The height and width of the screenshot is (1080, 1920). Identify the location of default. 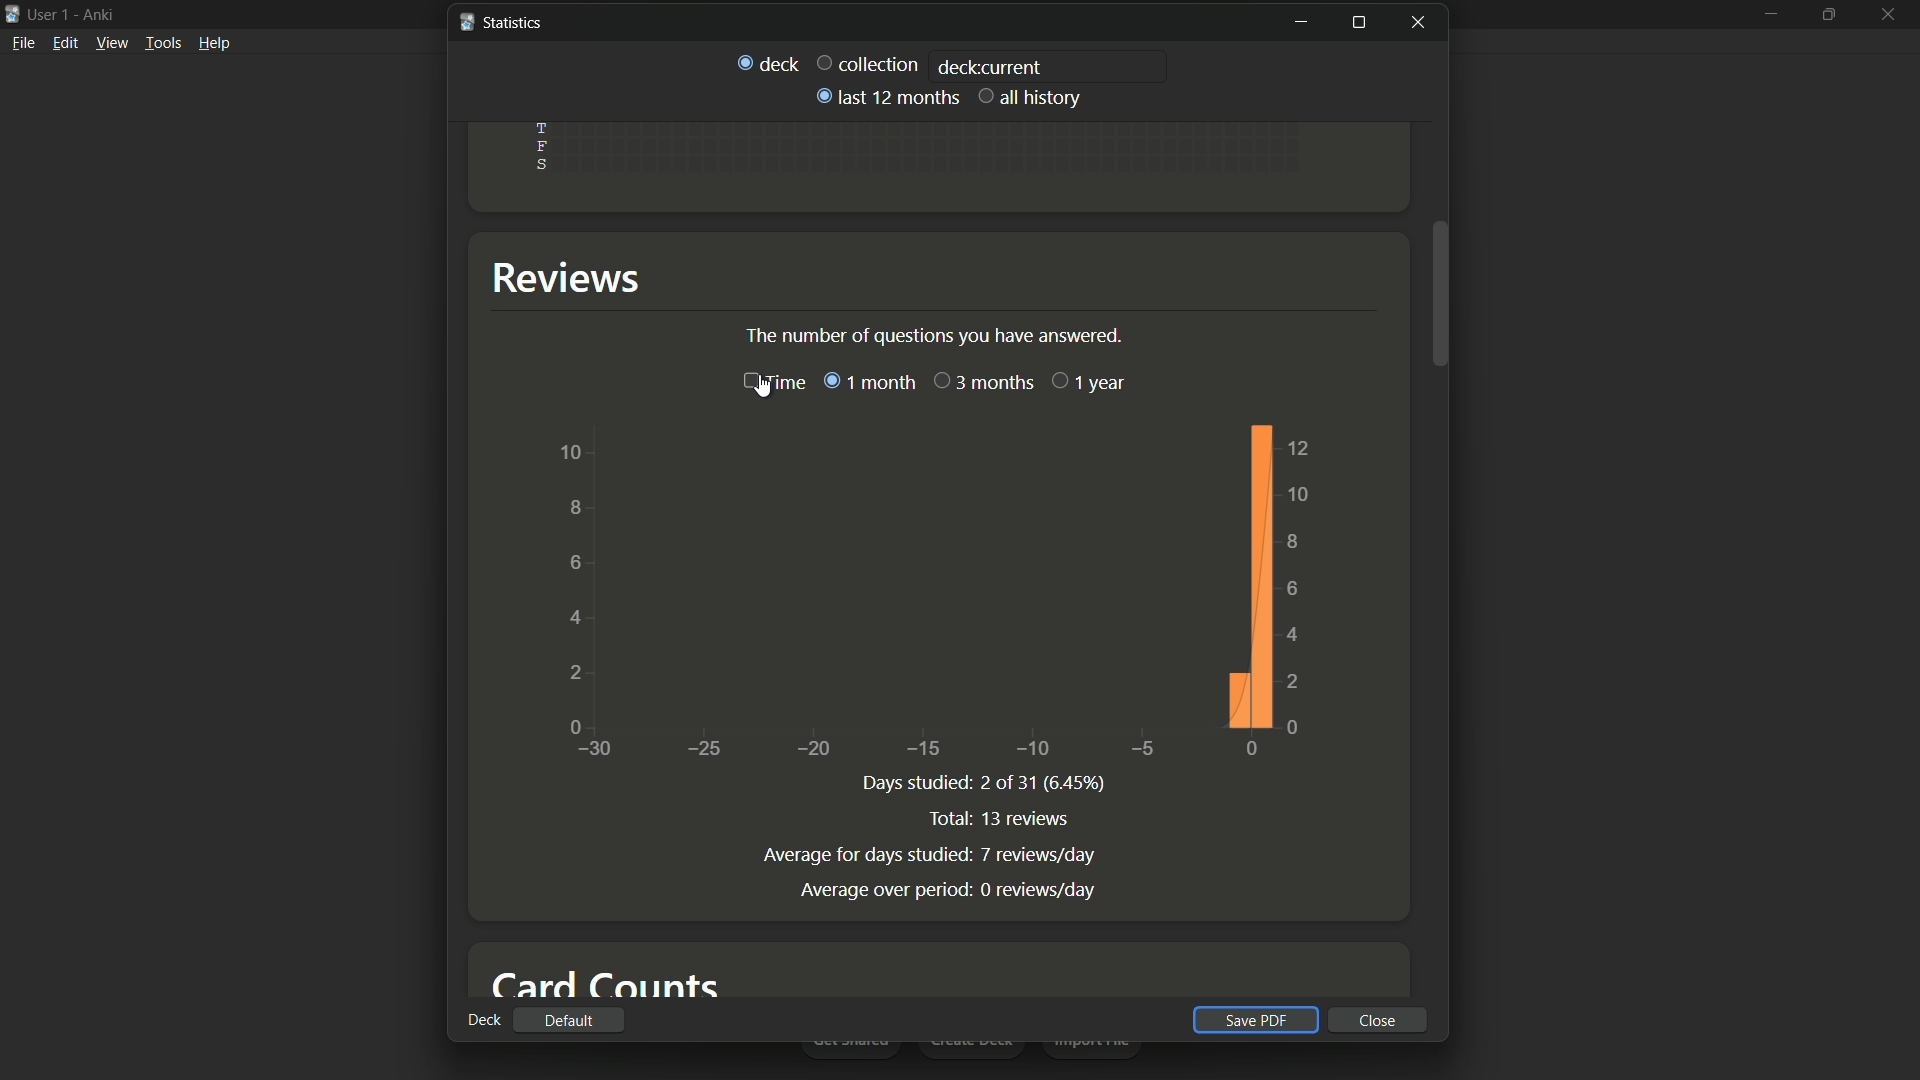
(568, 1021).